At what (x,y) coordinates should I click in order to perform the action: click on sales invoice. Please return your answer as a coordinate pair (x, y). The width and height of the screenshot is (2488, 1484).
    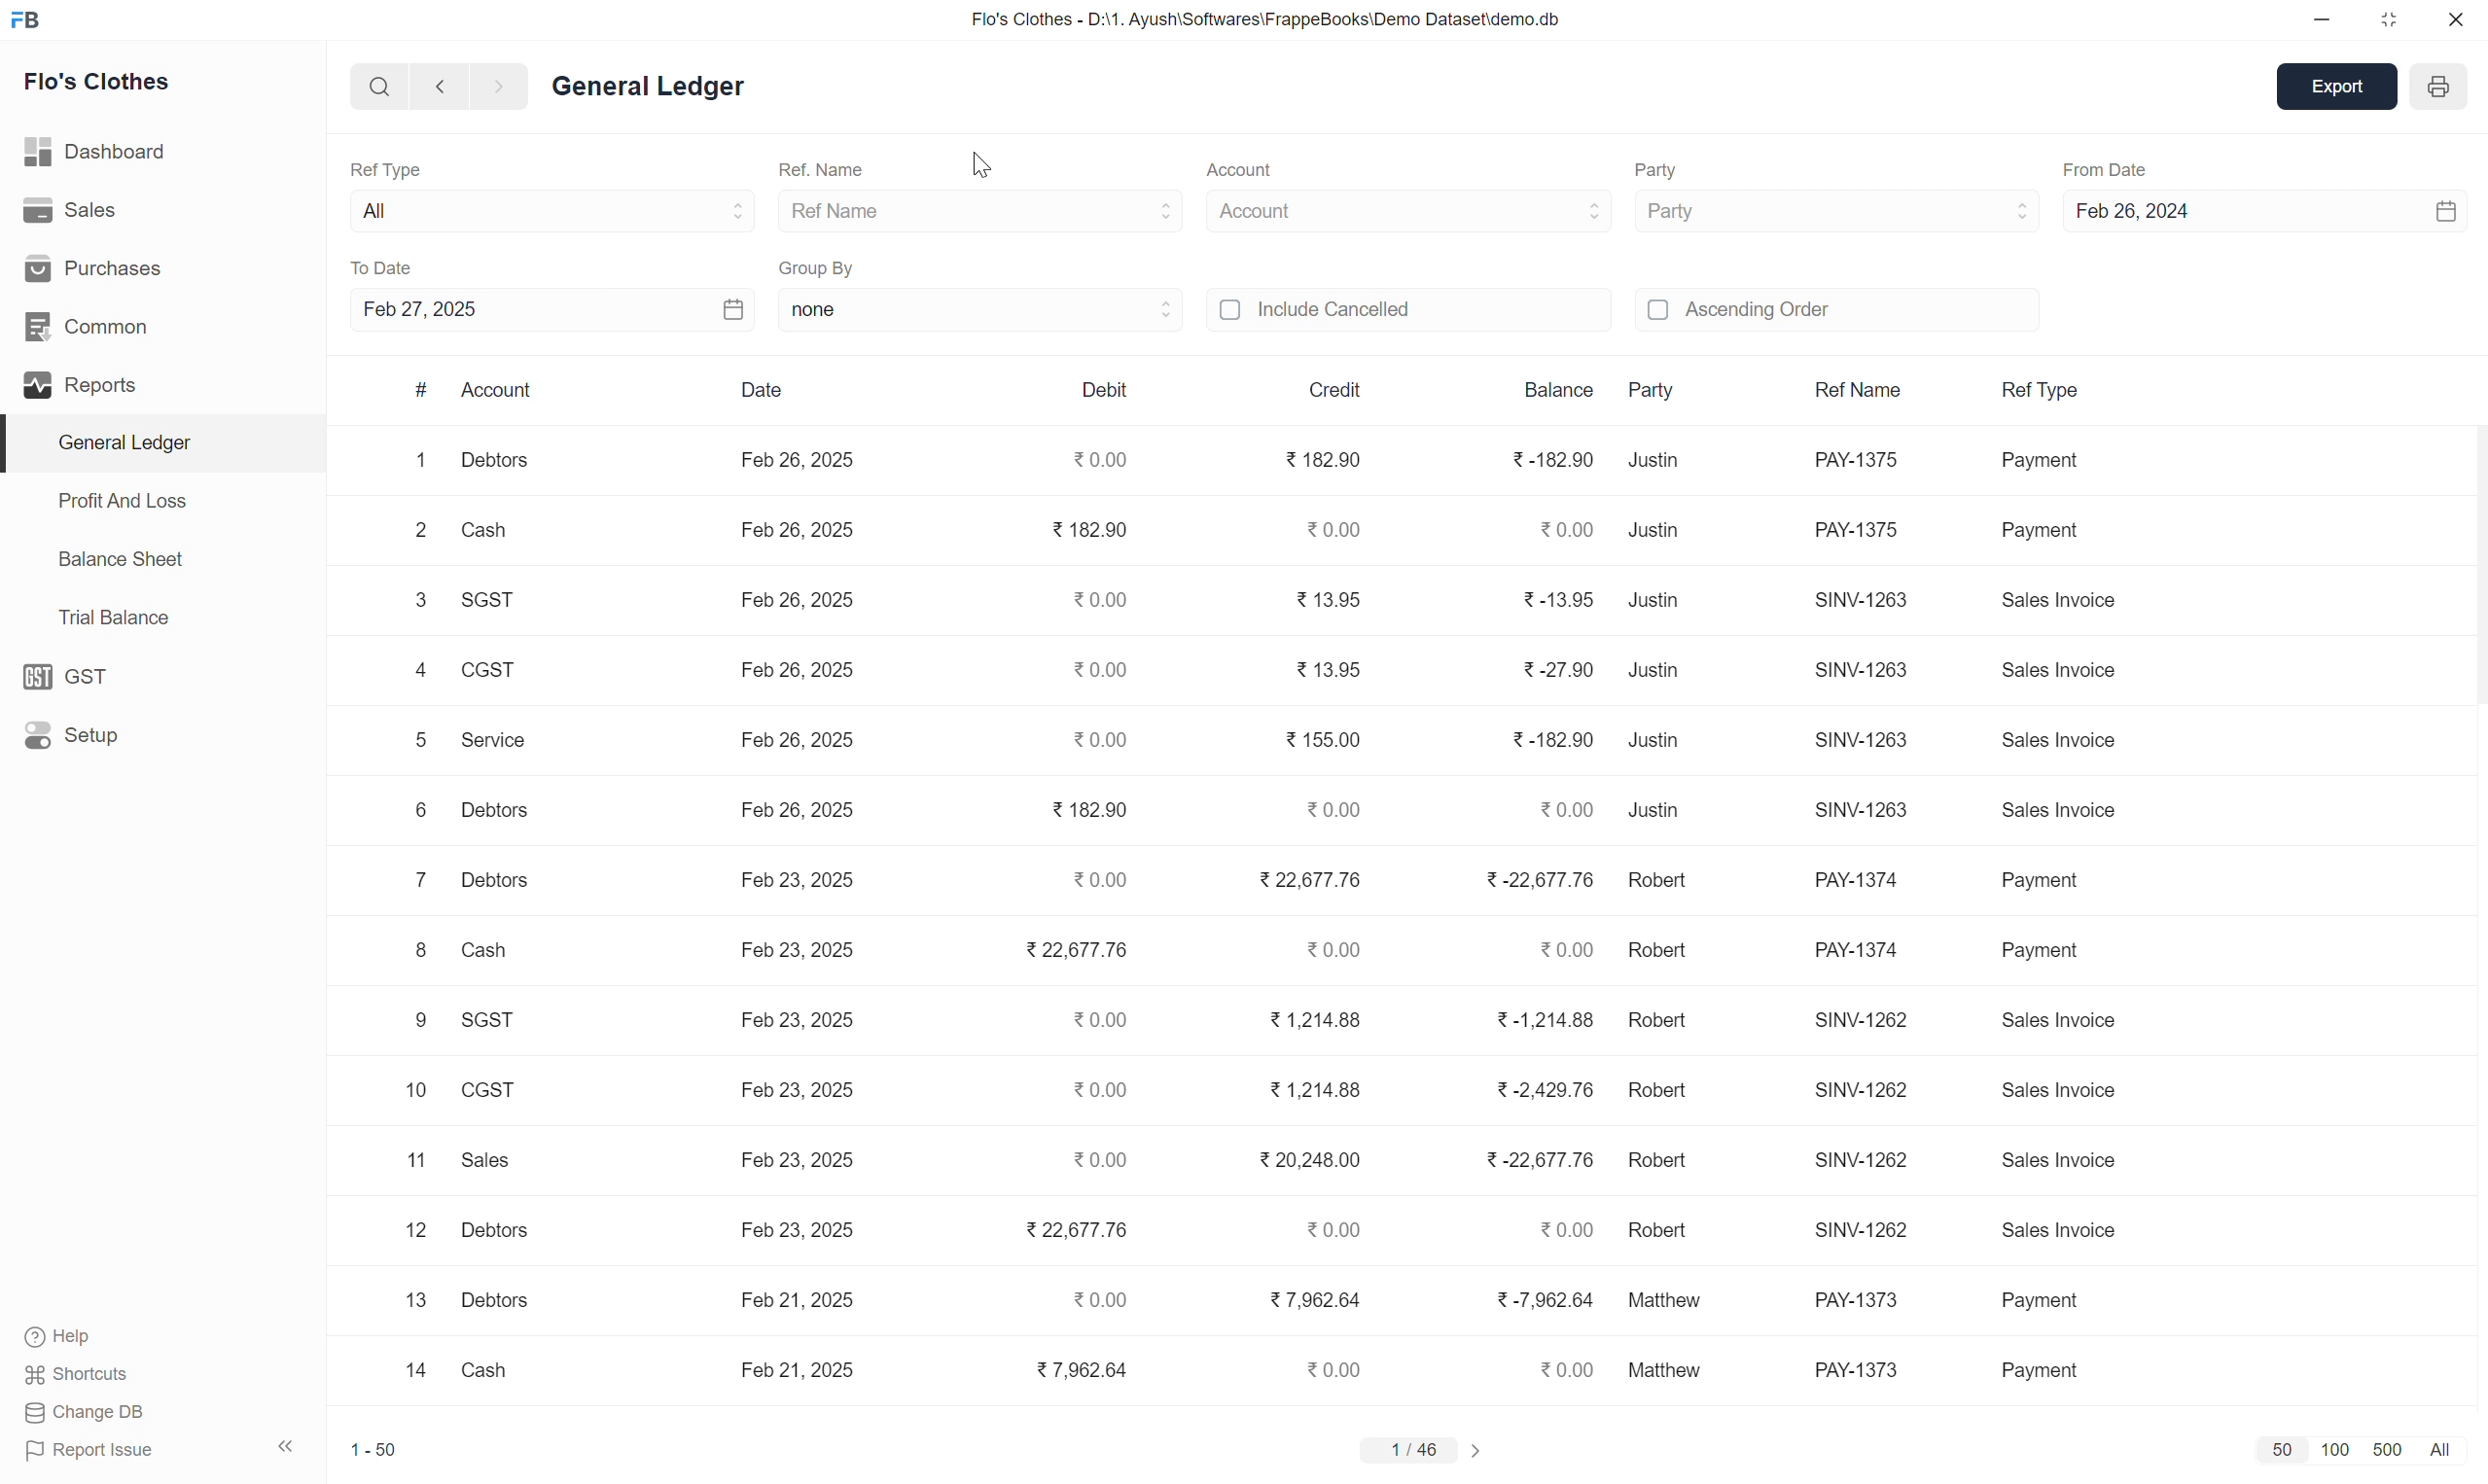
    Looking at the image, I should click on (2058, 743).